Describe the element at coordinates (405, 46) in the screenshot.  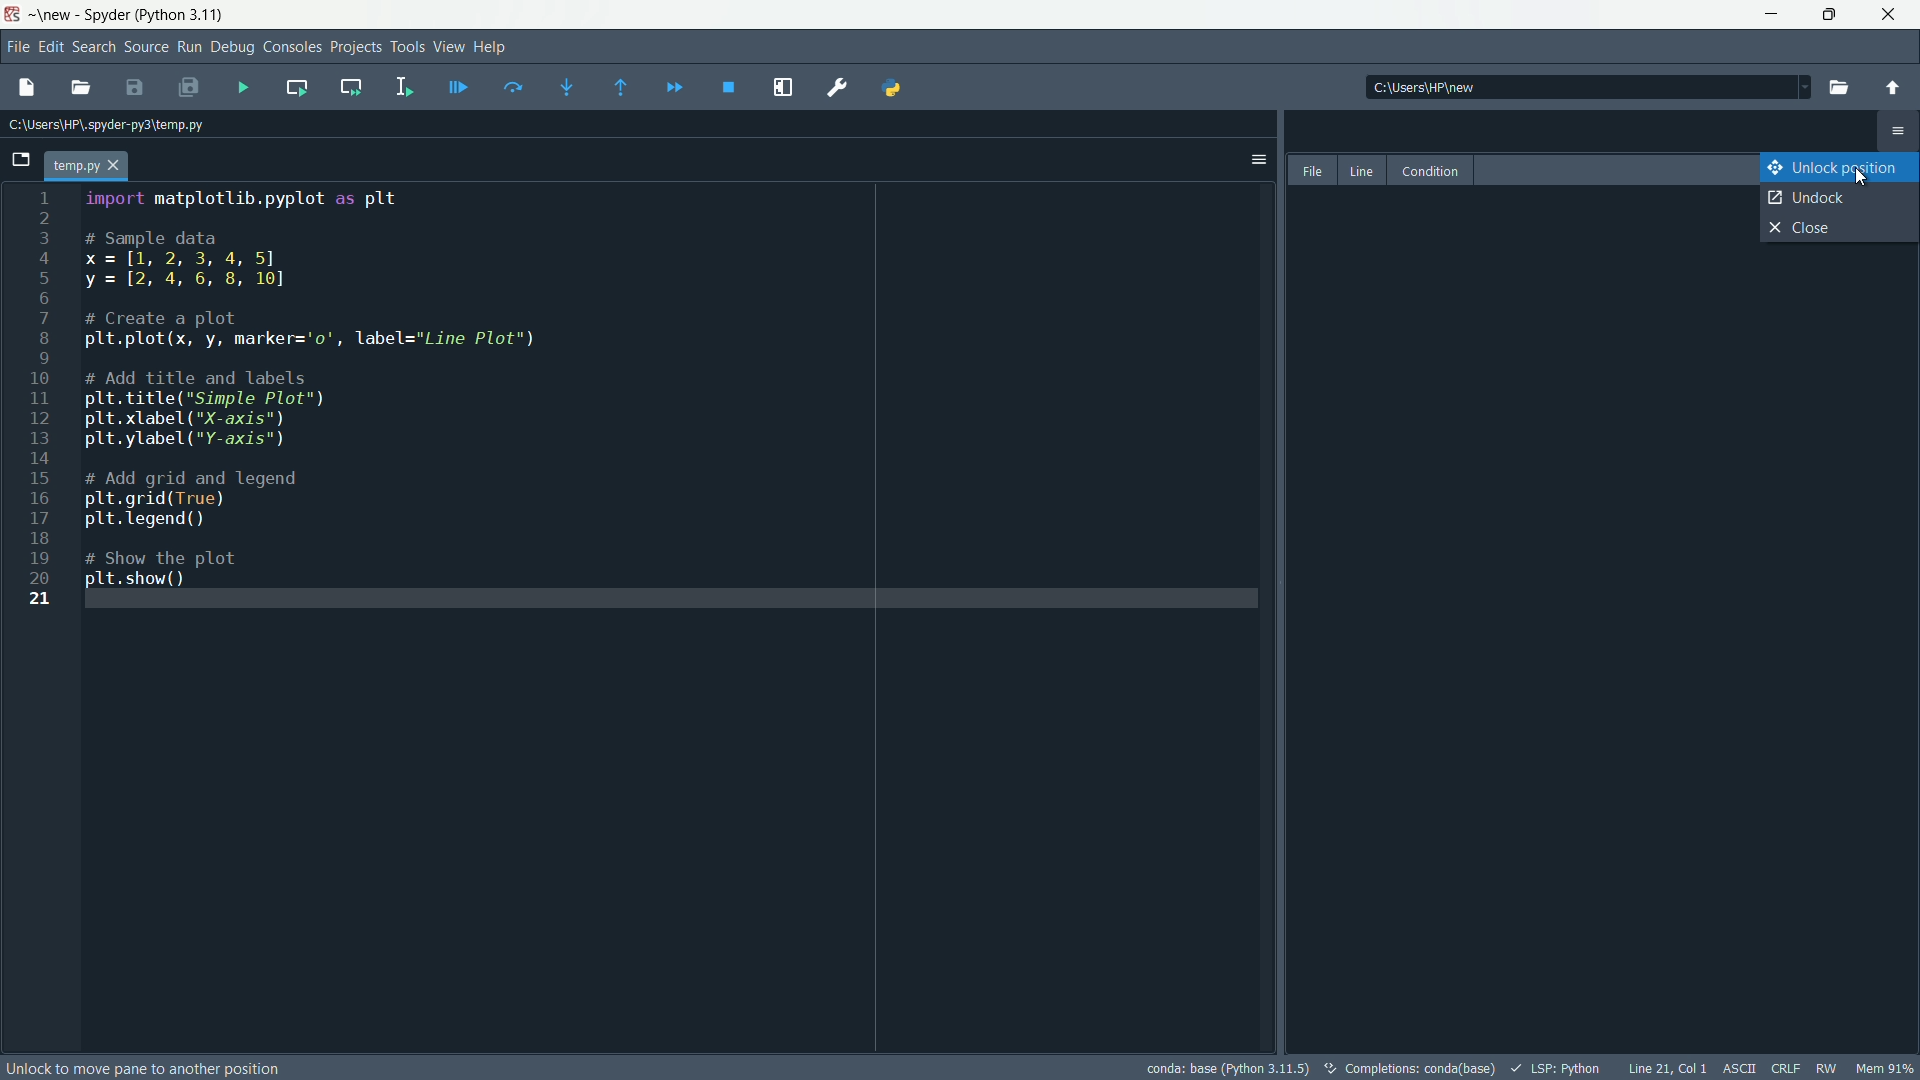
I see `tools menu` at that location.